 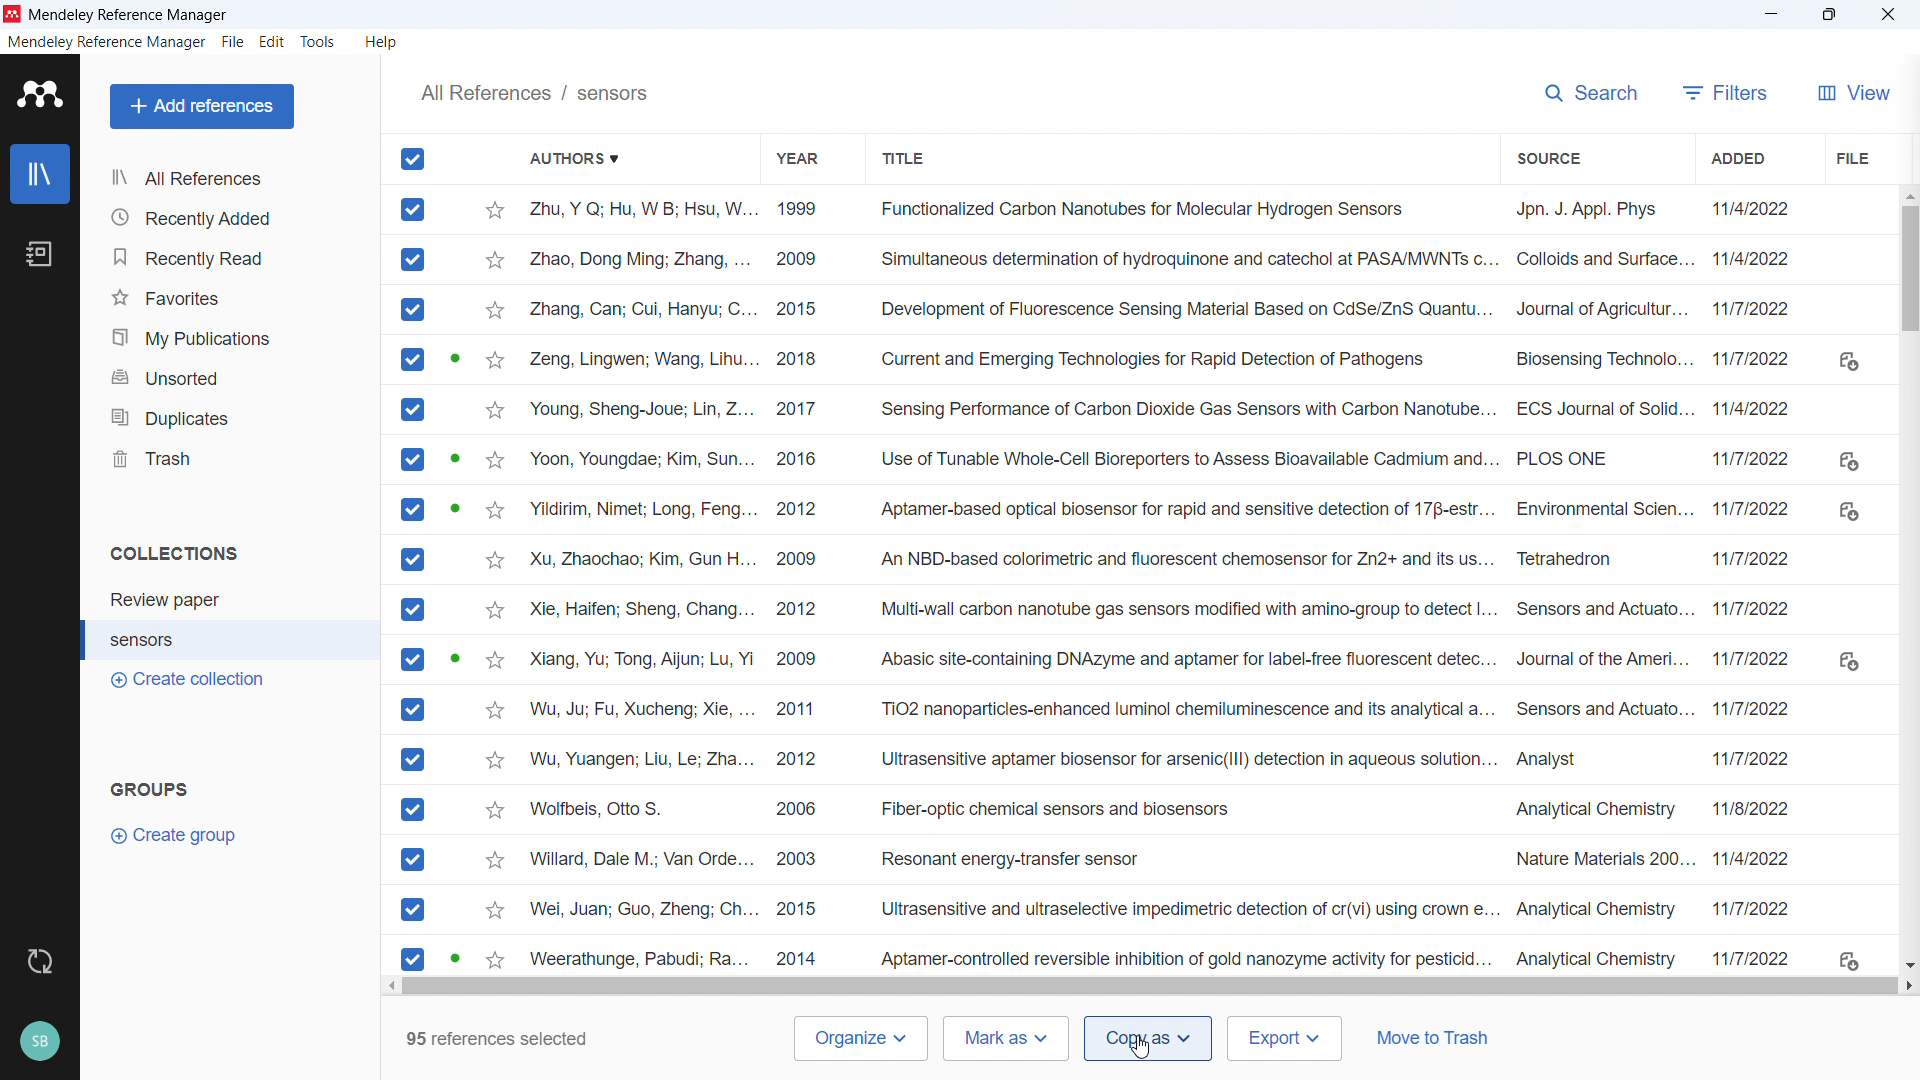 I want to click on trash, so click(x=228, y=458).